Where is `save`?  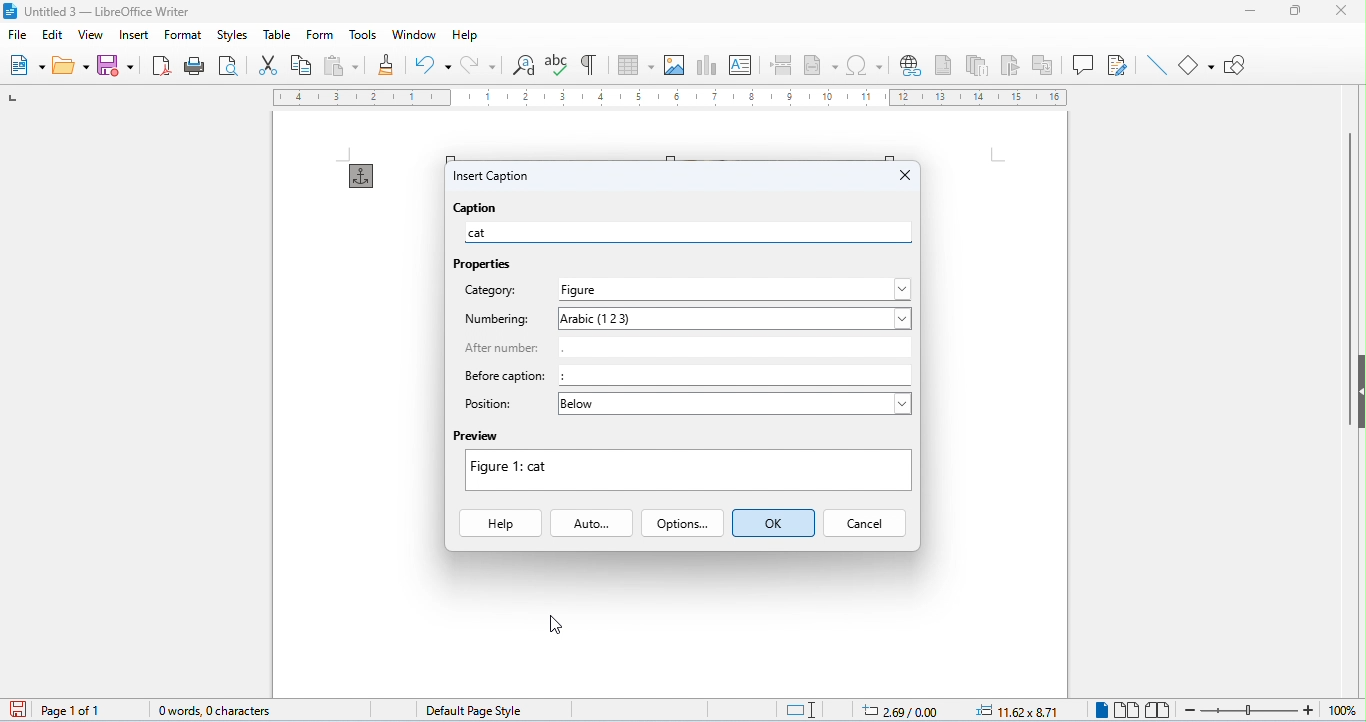 save is located at coordinates (120, 65).